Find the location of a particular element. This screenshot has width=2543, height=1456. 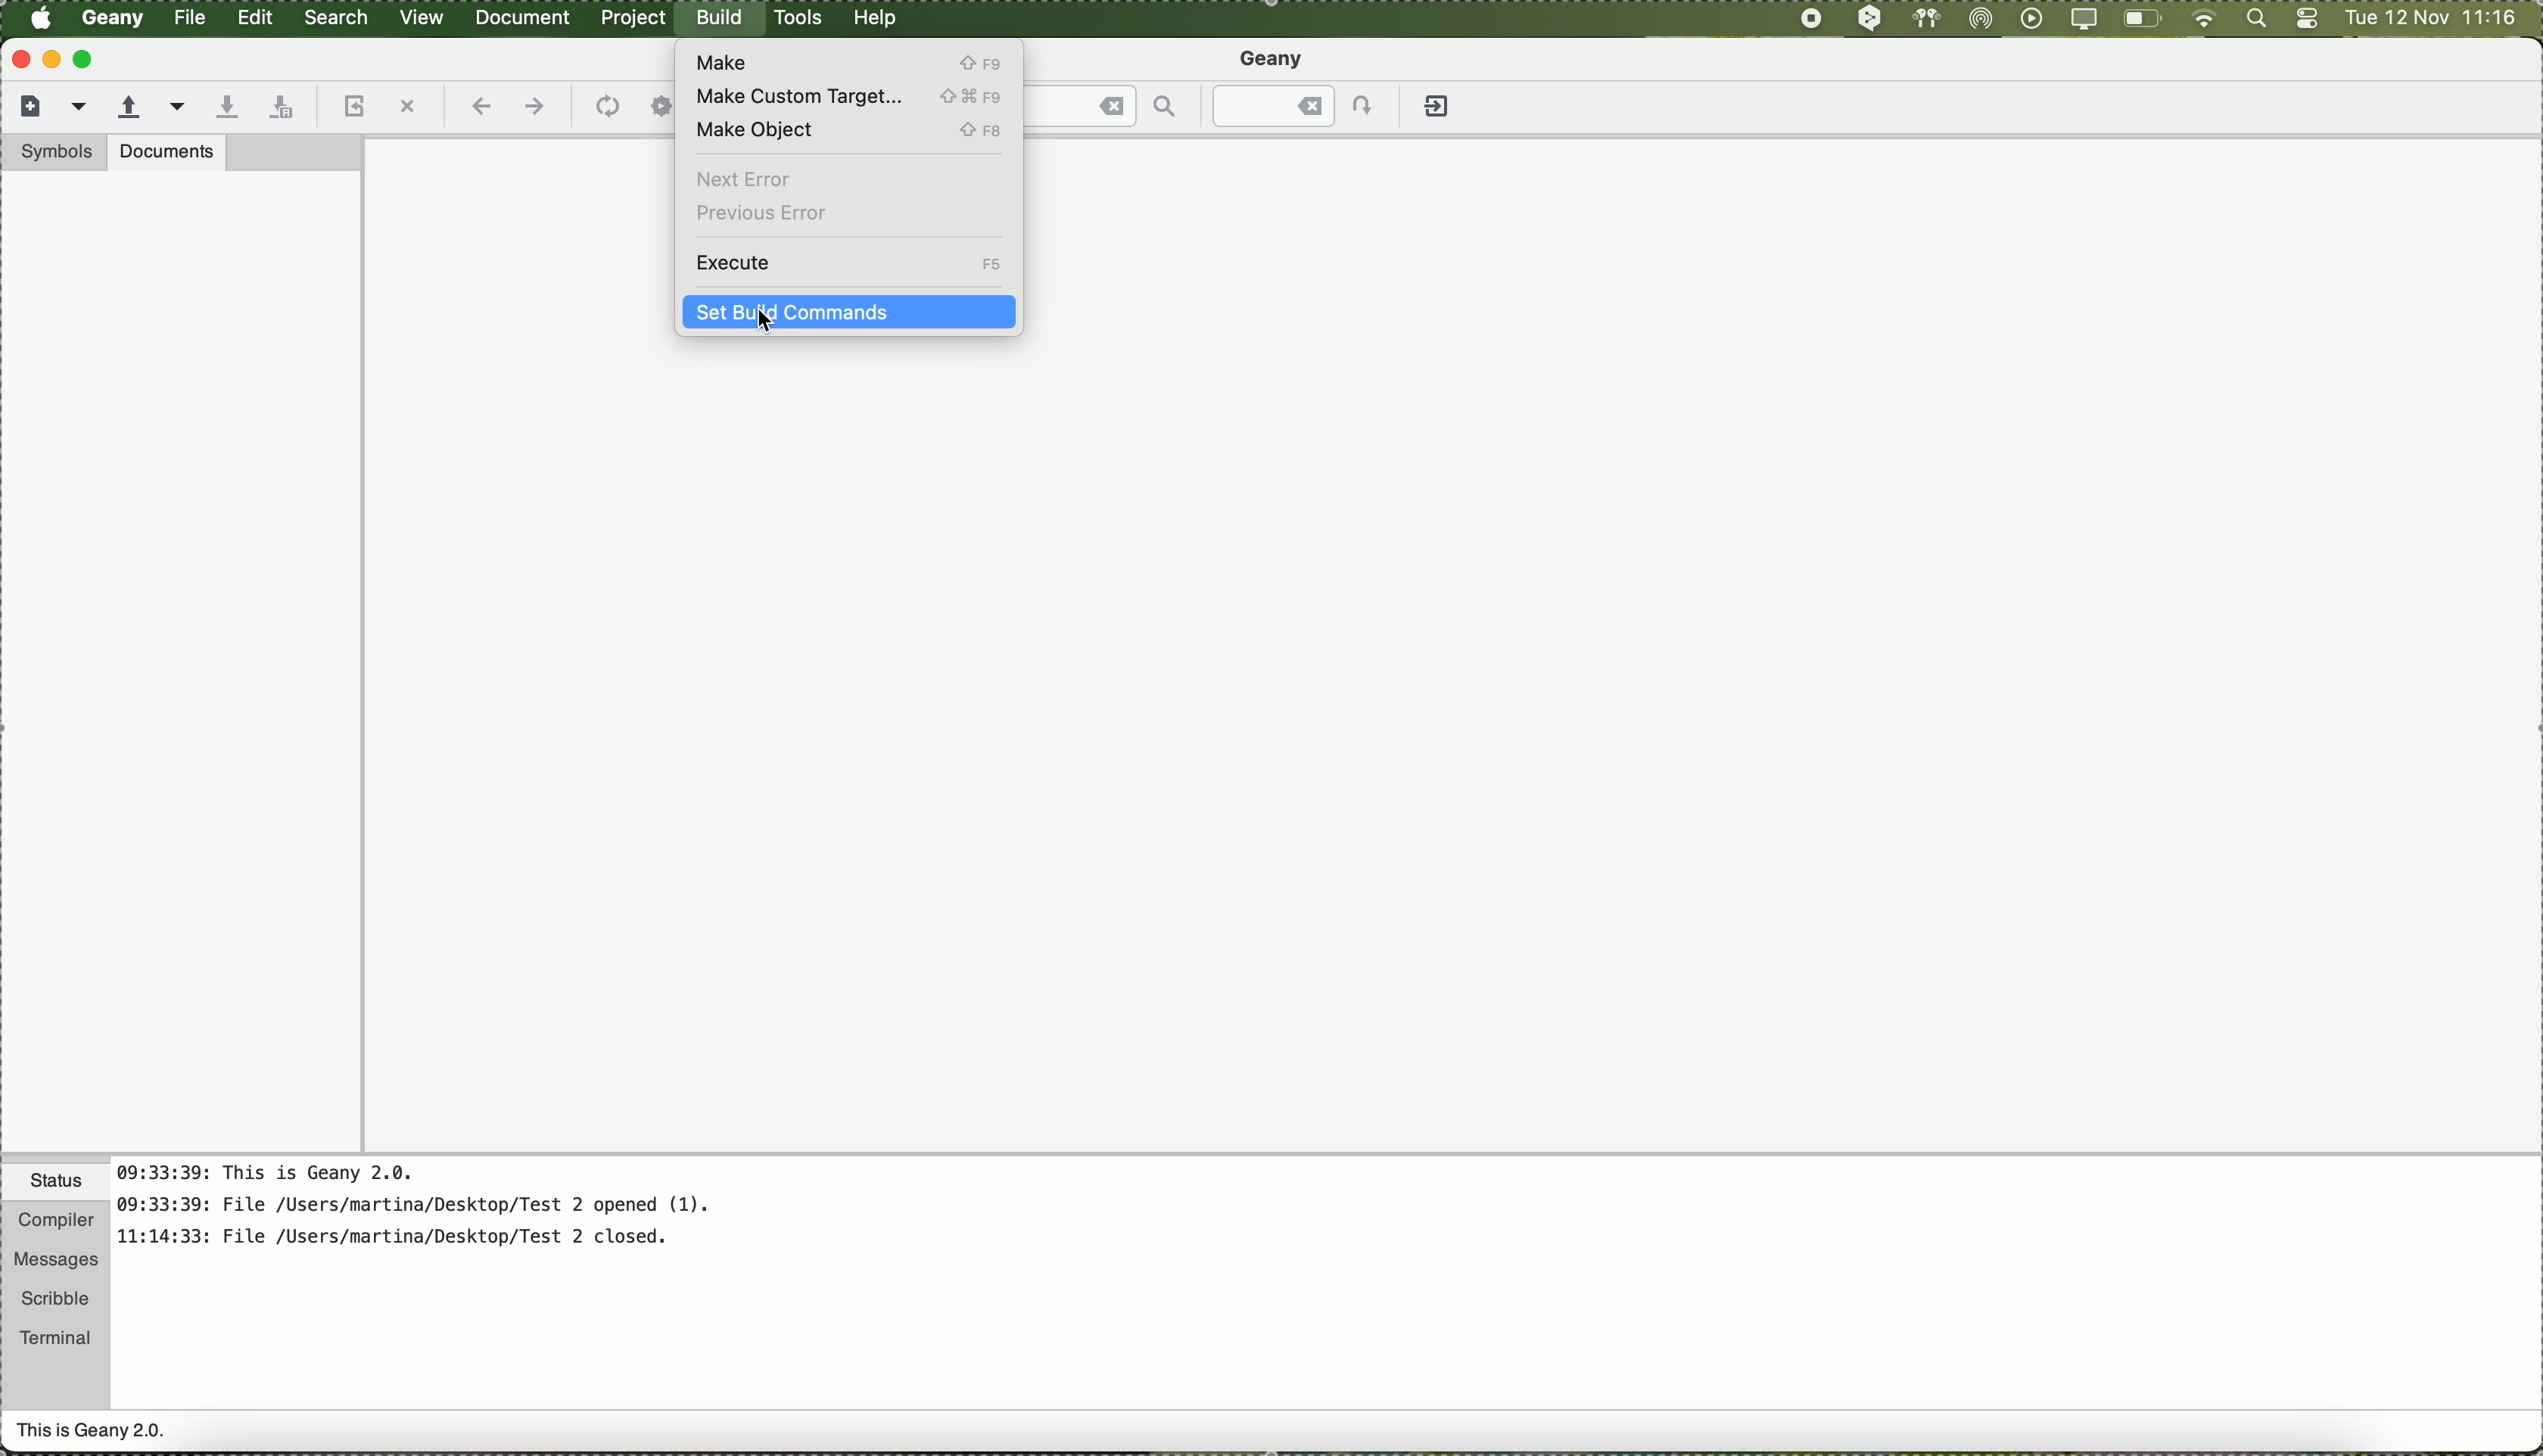

file is located at coordinates (192, 18).